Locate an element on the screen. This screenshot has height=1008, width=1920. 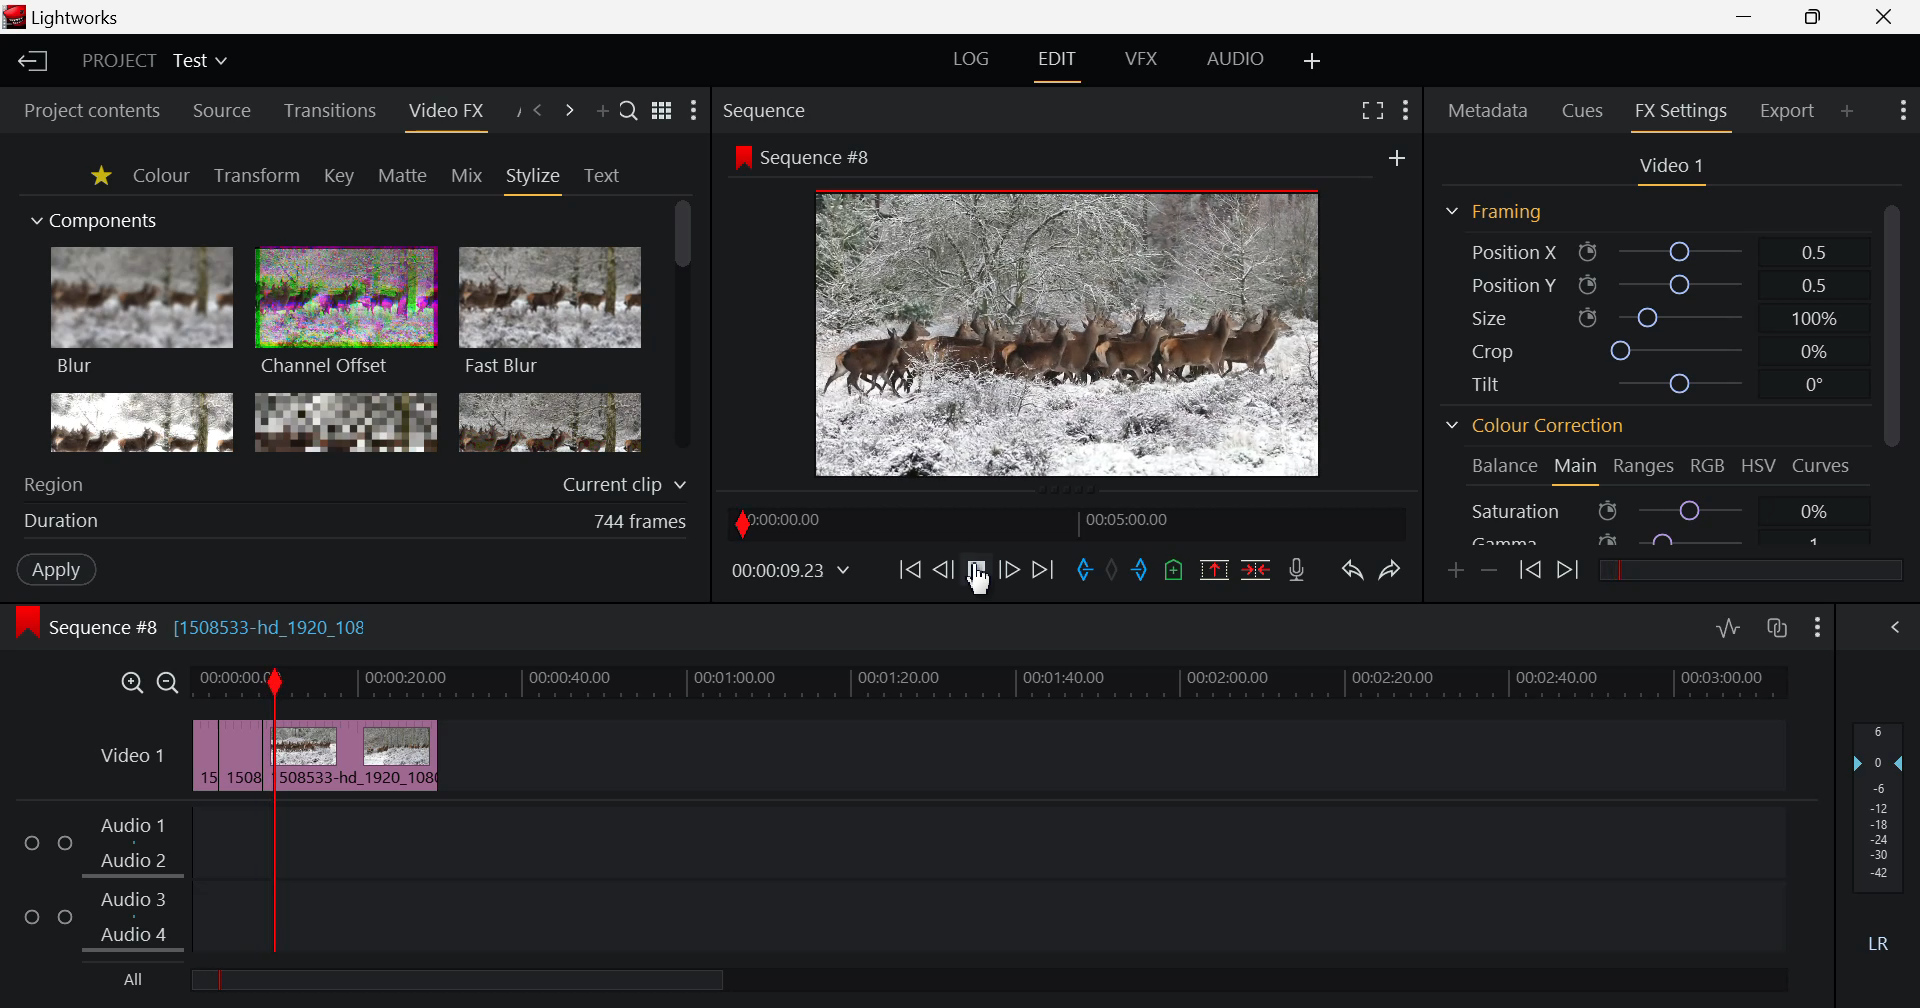
Delete/Cut is located at coordinates (1256, 570).